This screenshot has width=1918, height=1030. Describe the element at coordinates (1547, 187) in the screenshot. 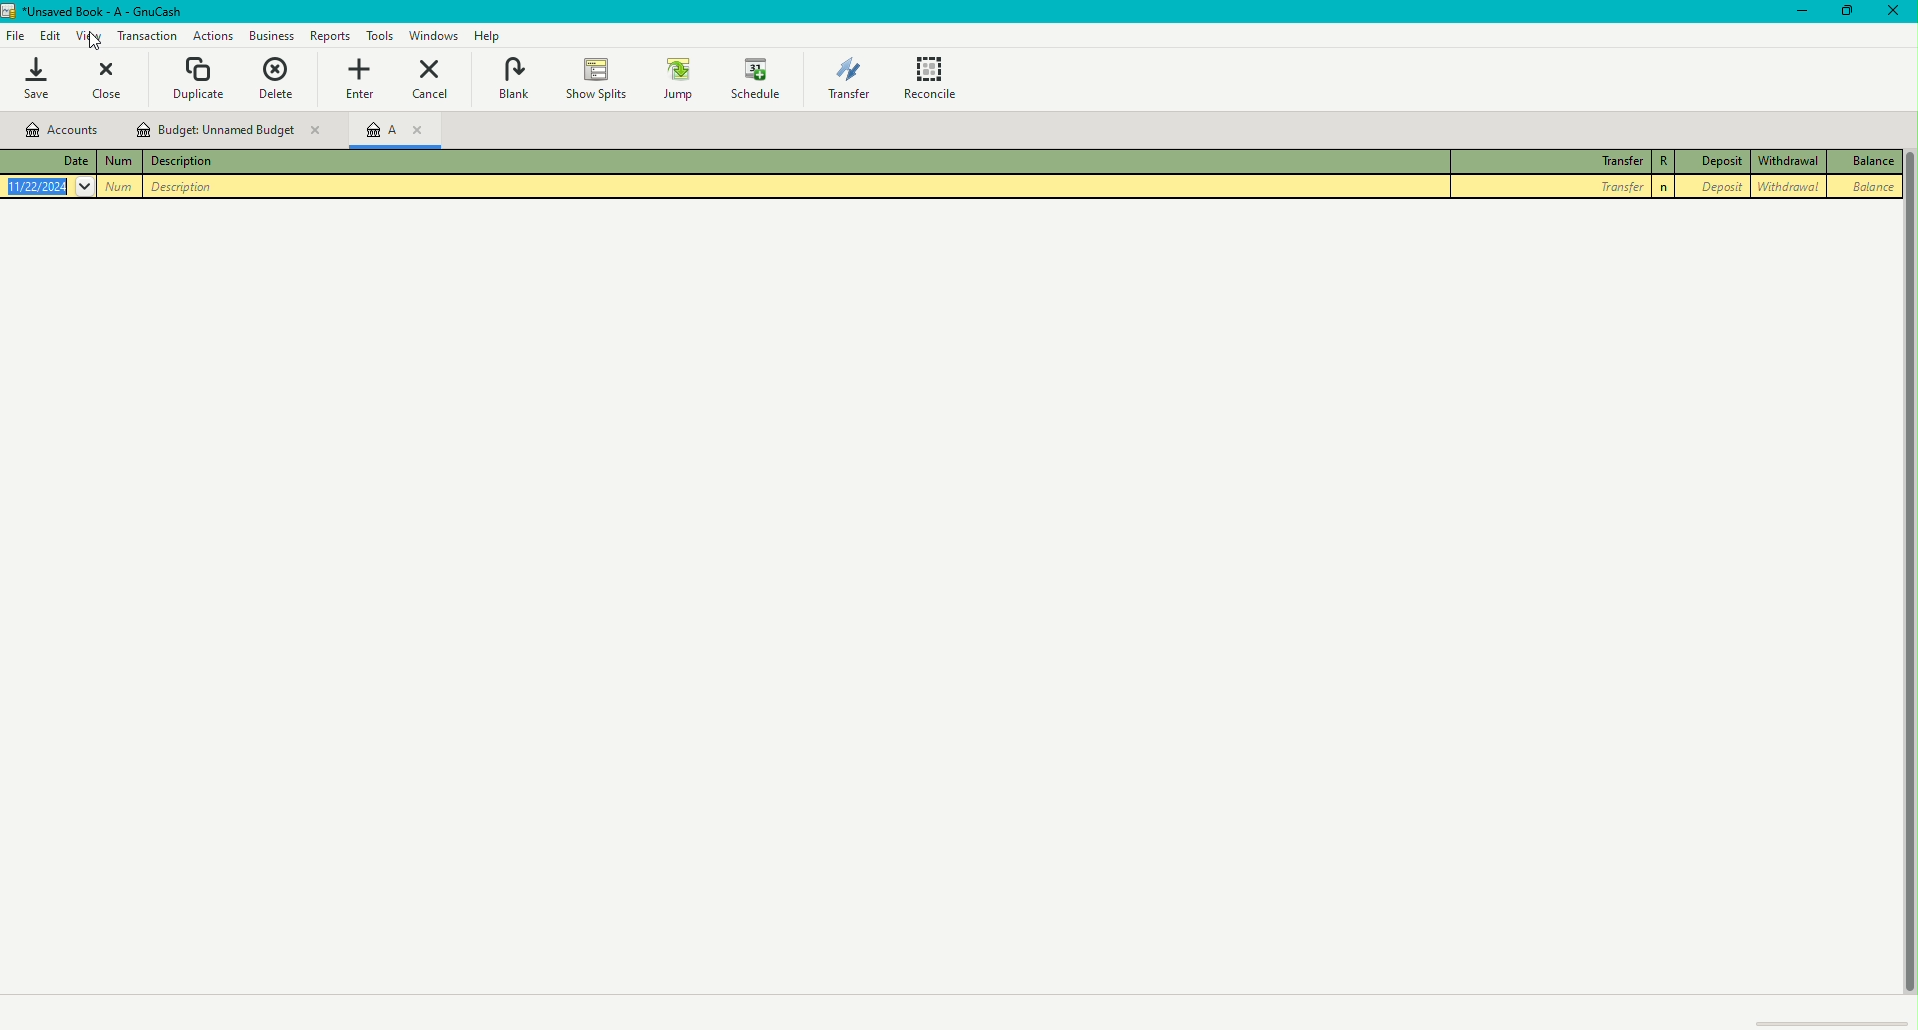

I see `Transfer` at that location.